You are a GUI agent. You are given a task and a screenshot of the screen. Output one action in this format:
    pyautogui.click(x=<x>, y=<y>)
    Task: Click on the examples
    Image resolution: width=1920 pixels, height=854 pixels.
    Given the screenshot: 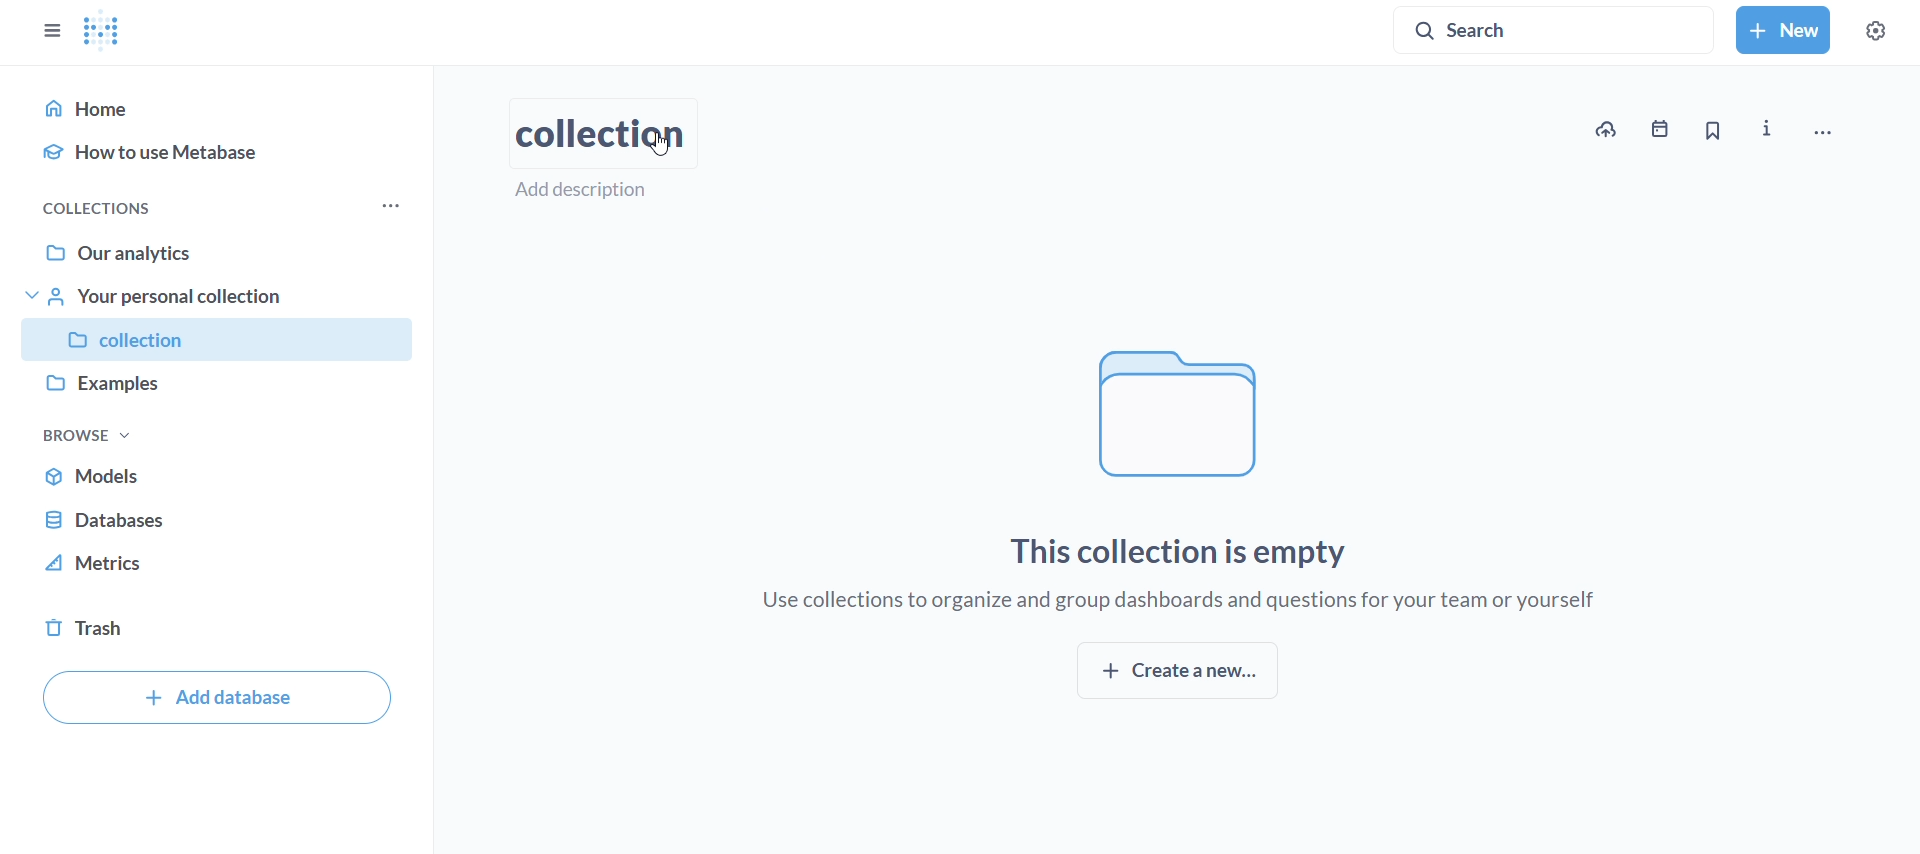 What is the action you would take?
    pyautogui.click(x=224, y=389)
    